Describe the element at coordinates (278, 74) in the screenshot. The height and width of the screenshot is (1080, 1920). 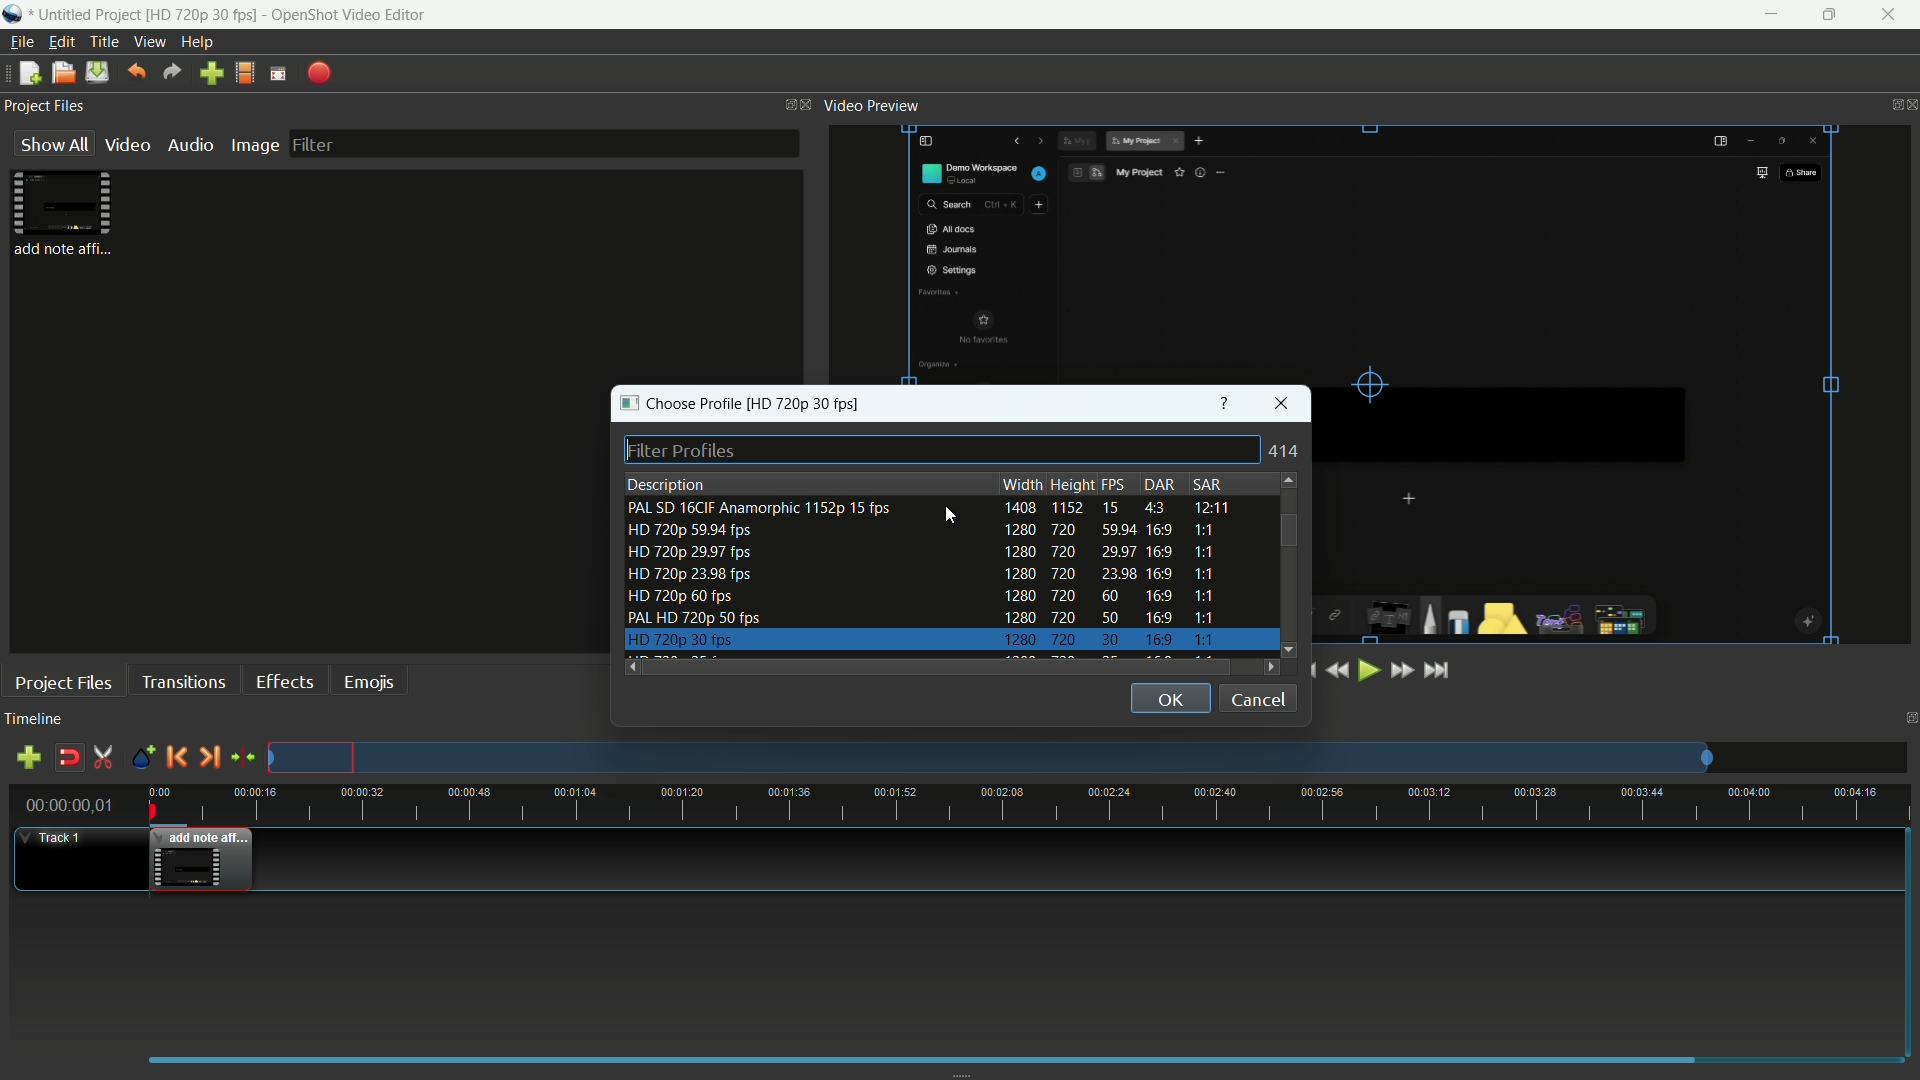
I see `full screen` at that location.